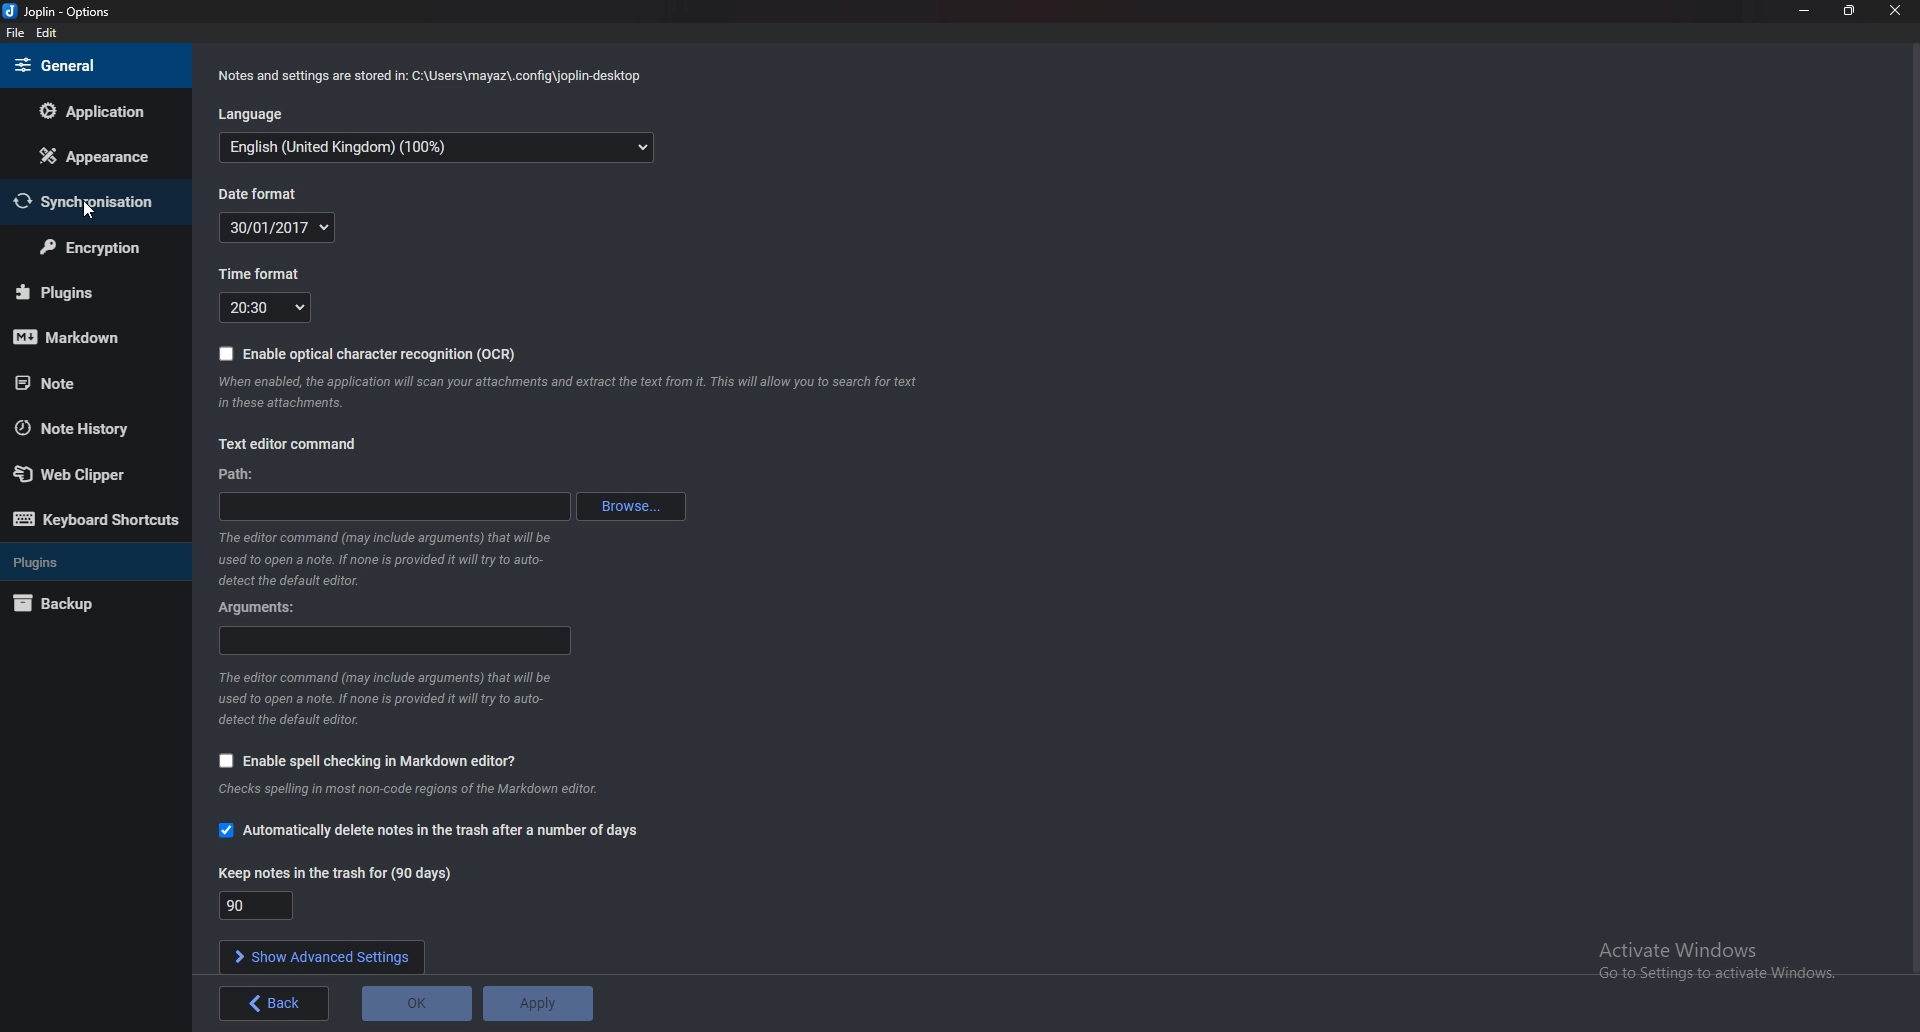 The height and width of the screenshot is (1032, 1920). I want to click on close, so click(1895, 12).